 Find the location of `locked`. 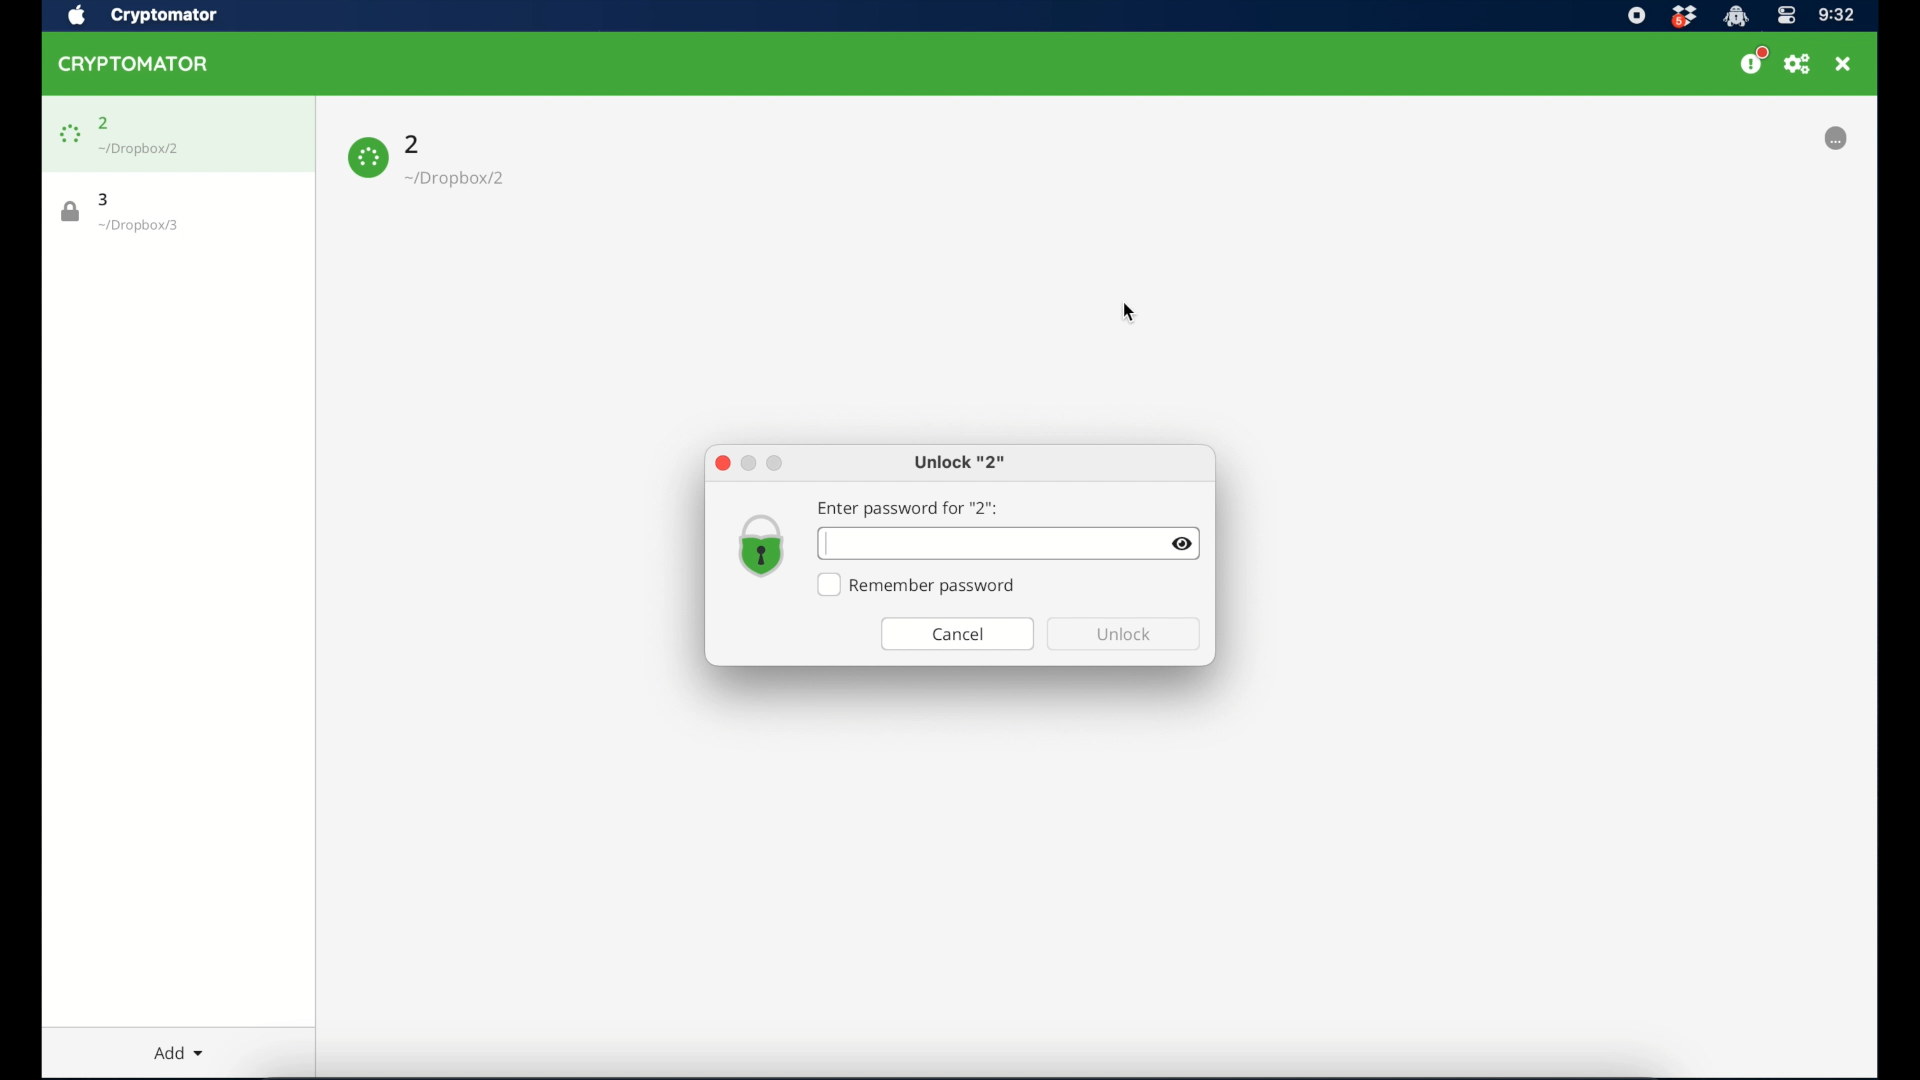

locked is located at coordinates (1814, 138).